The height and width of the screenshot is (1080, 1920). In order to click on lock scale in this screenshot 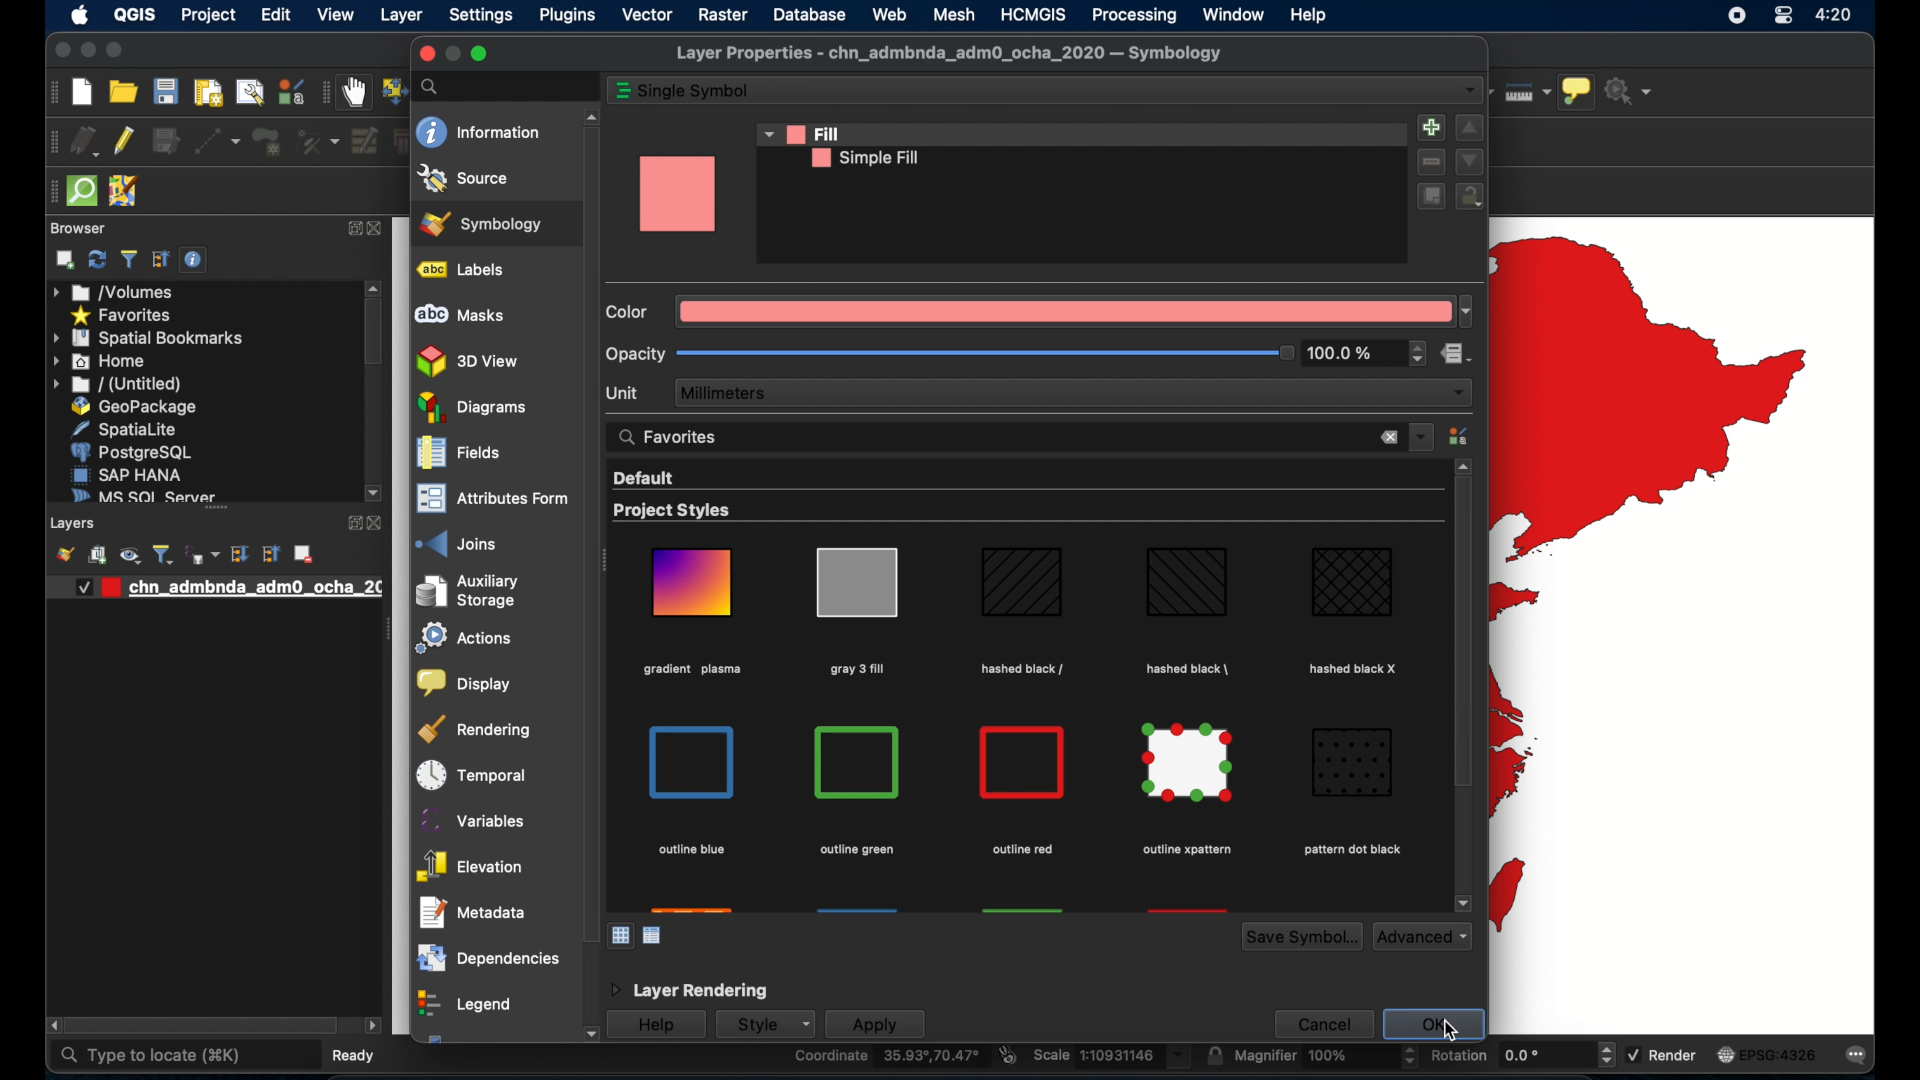, I will do `click(1214, 1056)`.